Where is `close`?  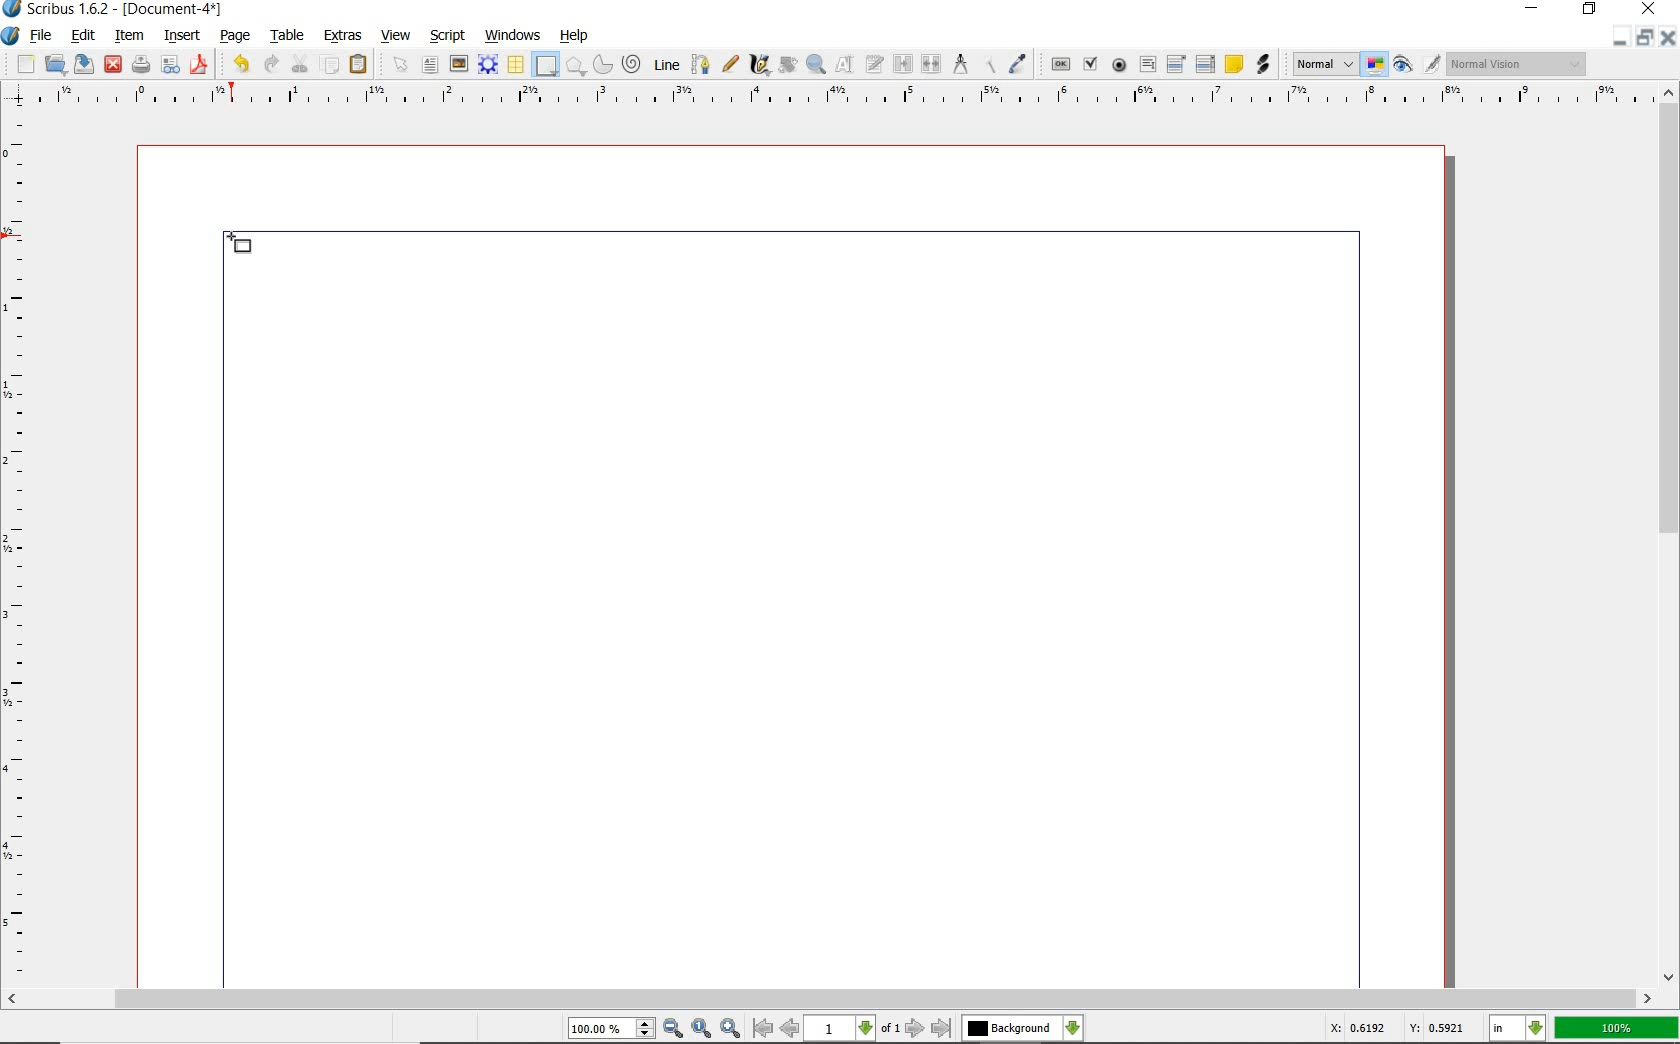
close is located at coordinates (1648, 10).